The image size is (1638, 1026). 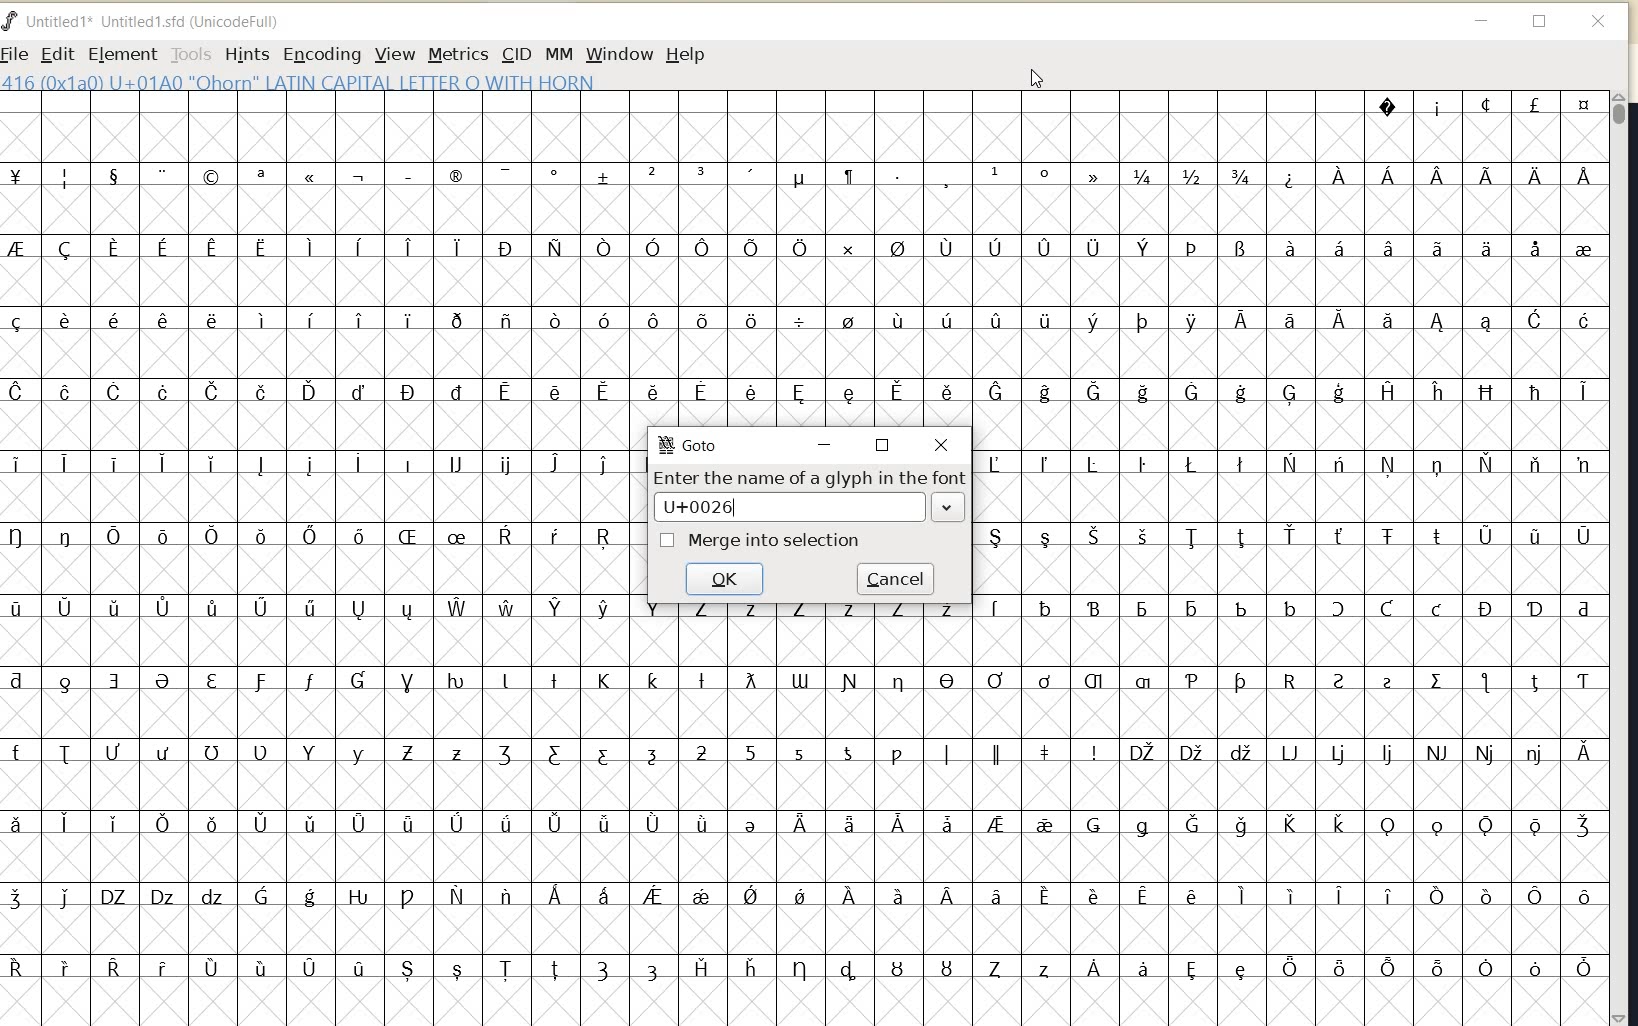 What do you see at coordinates (686, 56) in the screenshot?
I see `HELP` at bounding box center [686, 56].